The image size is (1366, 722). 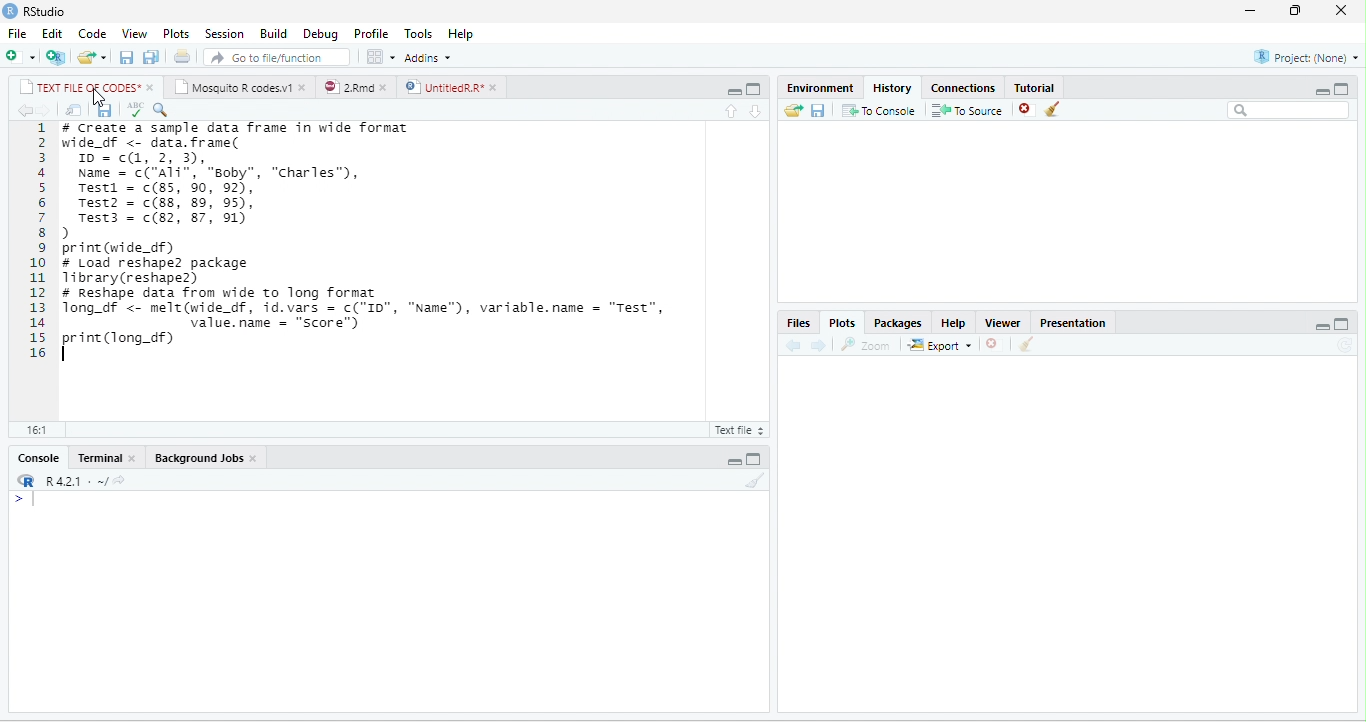 What do you see at coordinates (20, 58) in the screenshot?
I see `new file` at bounding box center [20, 58].